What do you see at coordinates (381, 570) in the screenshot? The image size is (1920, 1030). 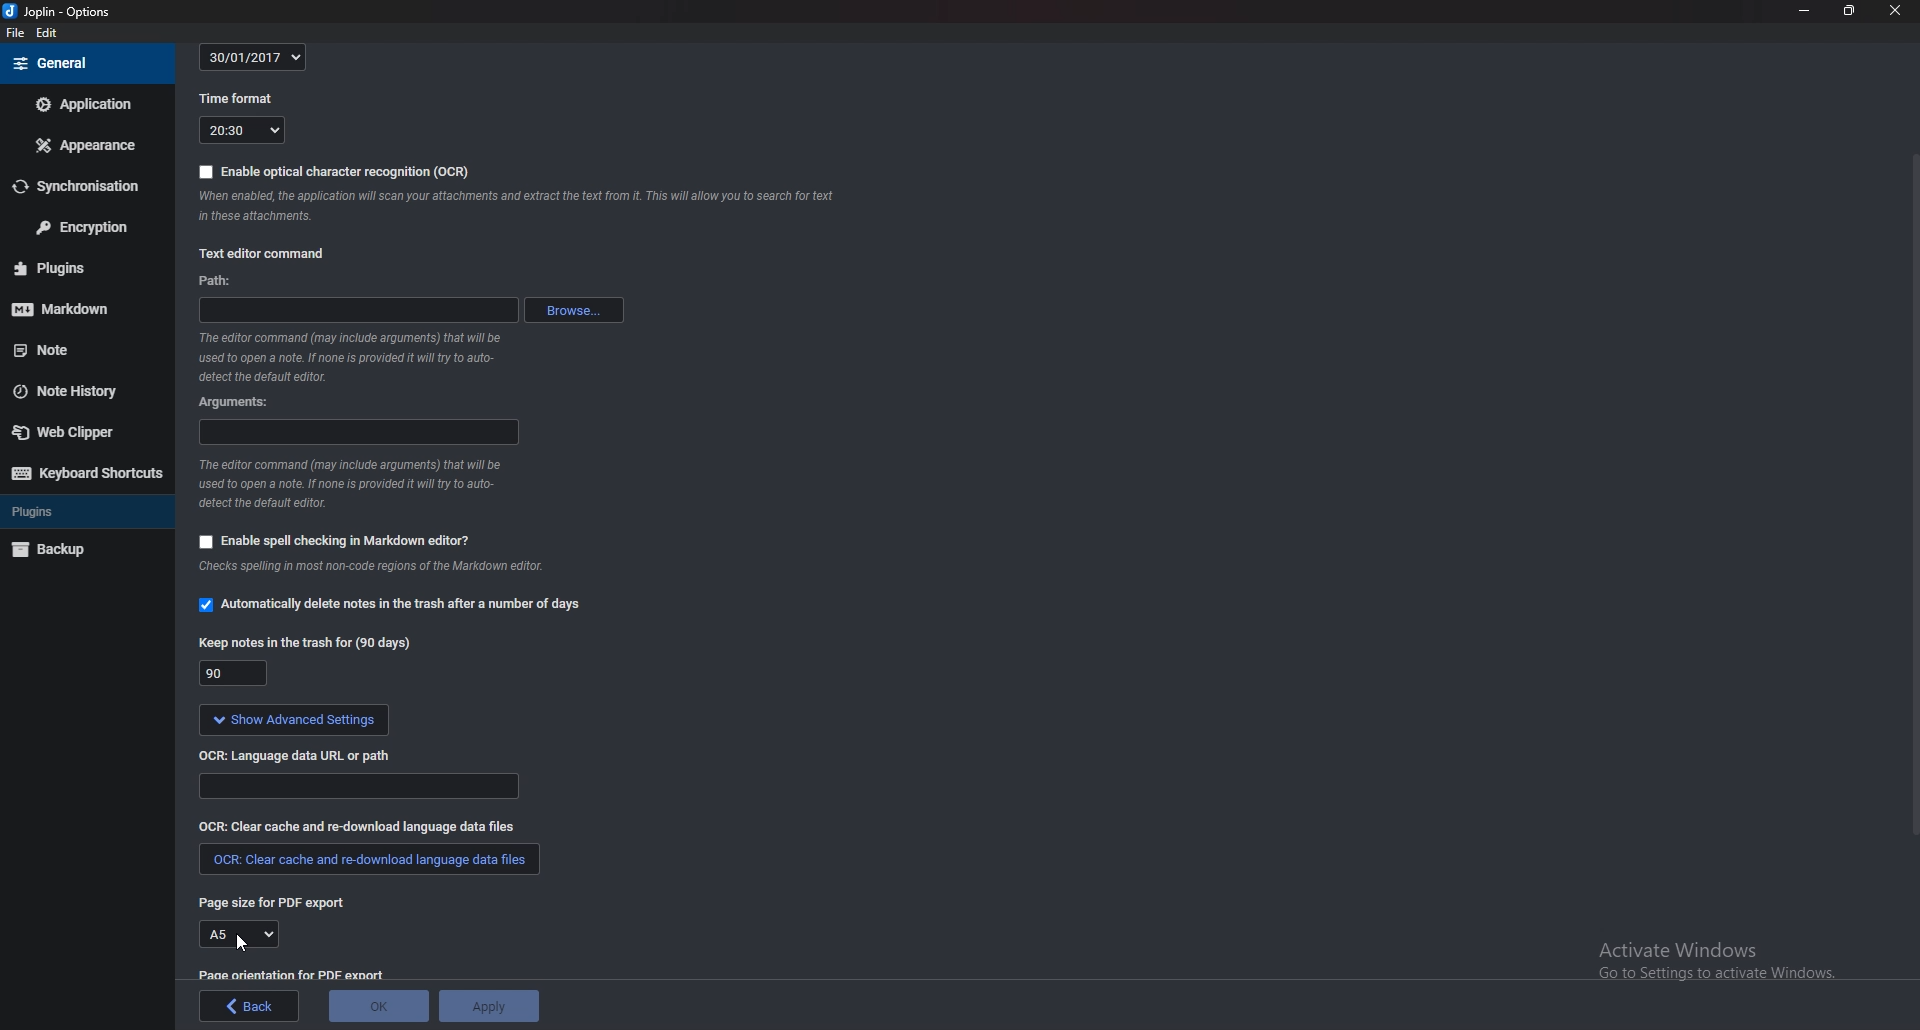 I see `Info on spell checking` at bounding box center [381, 570].